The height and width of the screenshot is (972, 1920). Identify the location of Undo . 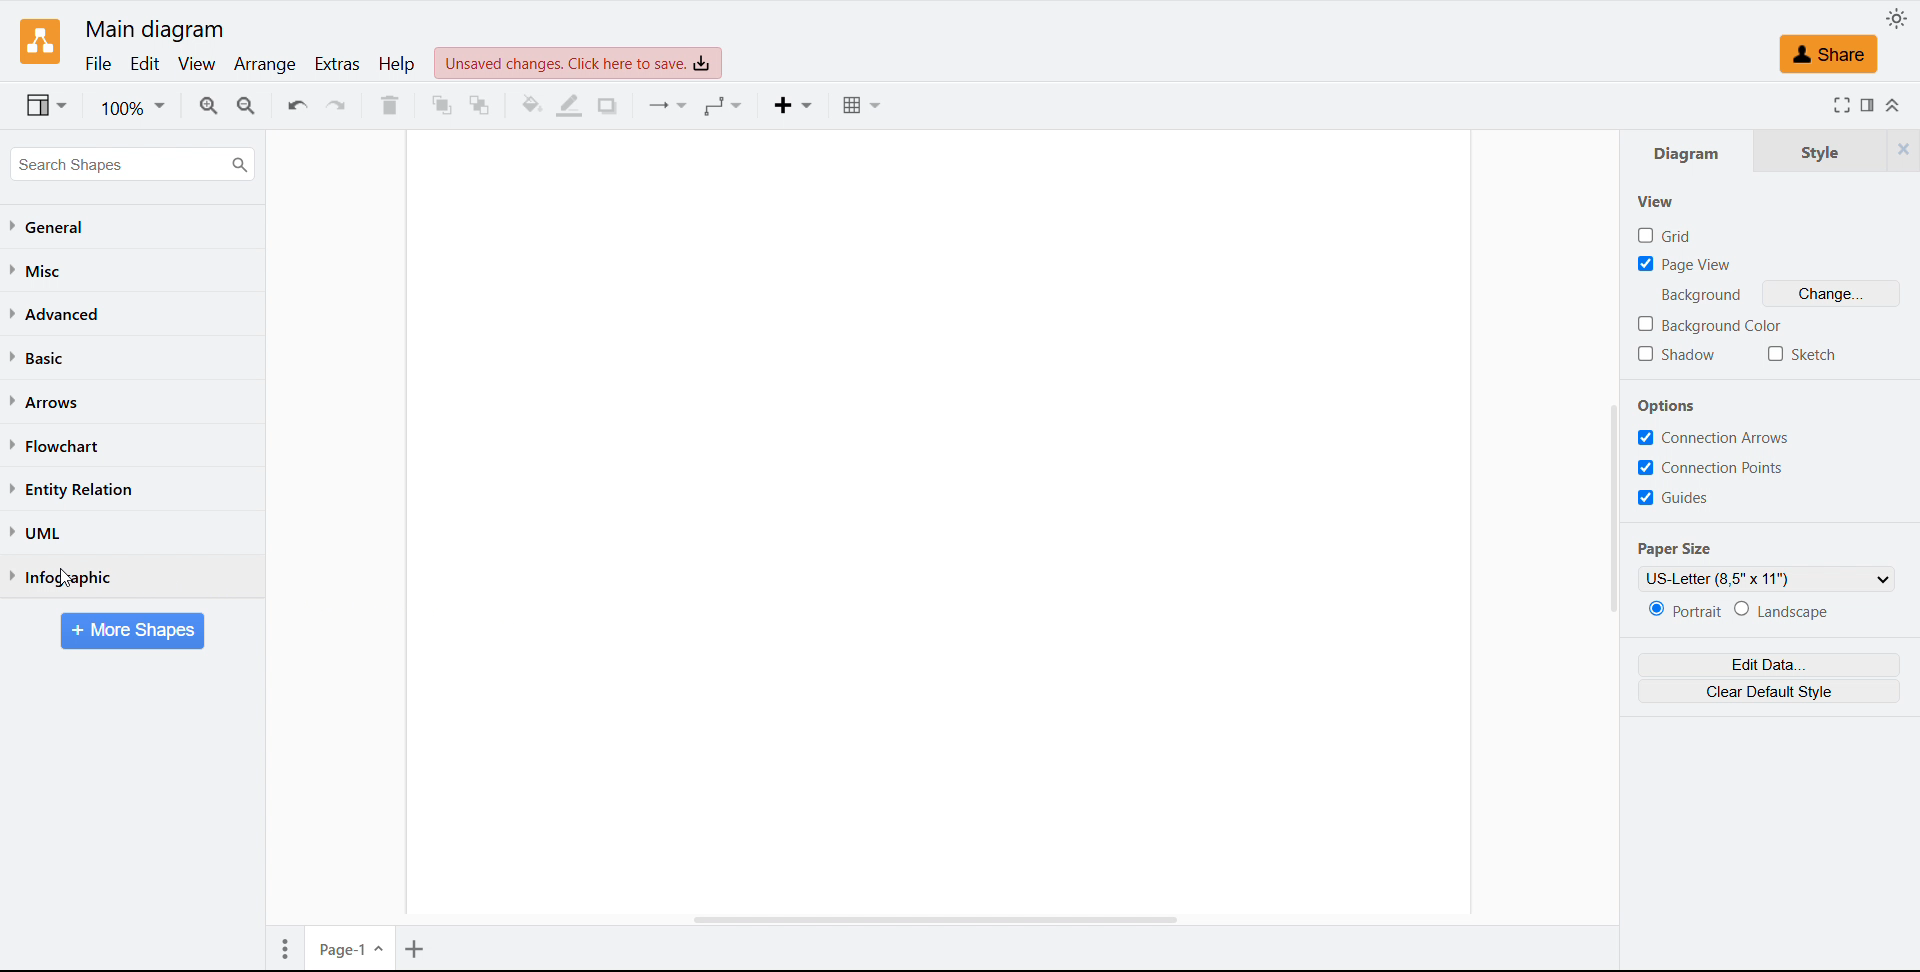
(296, 107).